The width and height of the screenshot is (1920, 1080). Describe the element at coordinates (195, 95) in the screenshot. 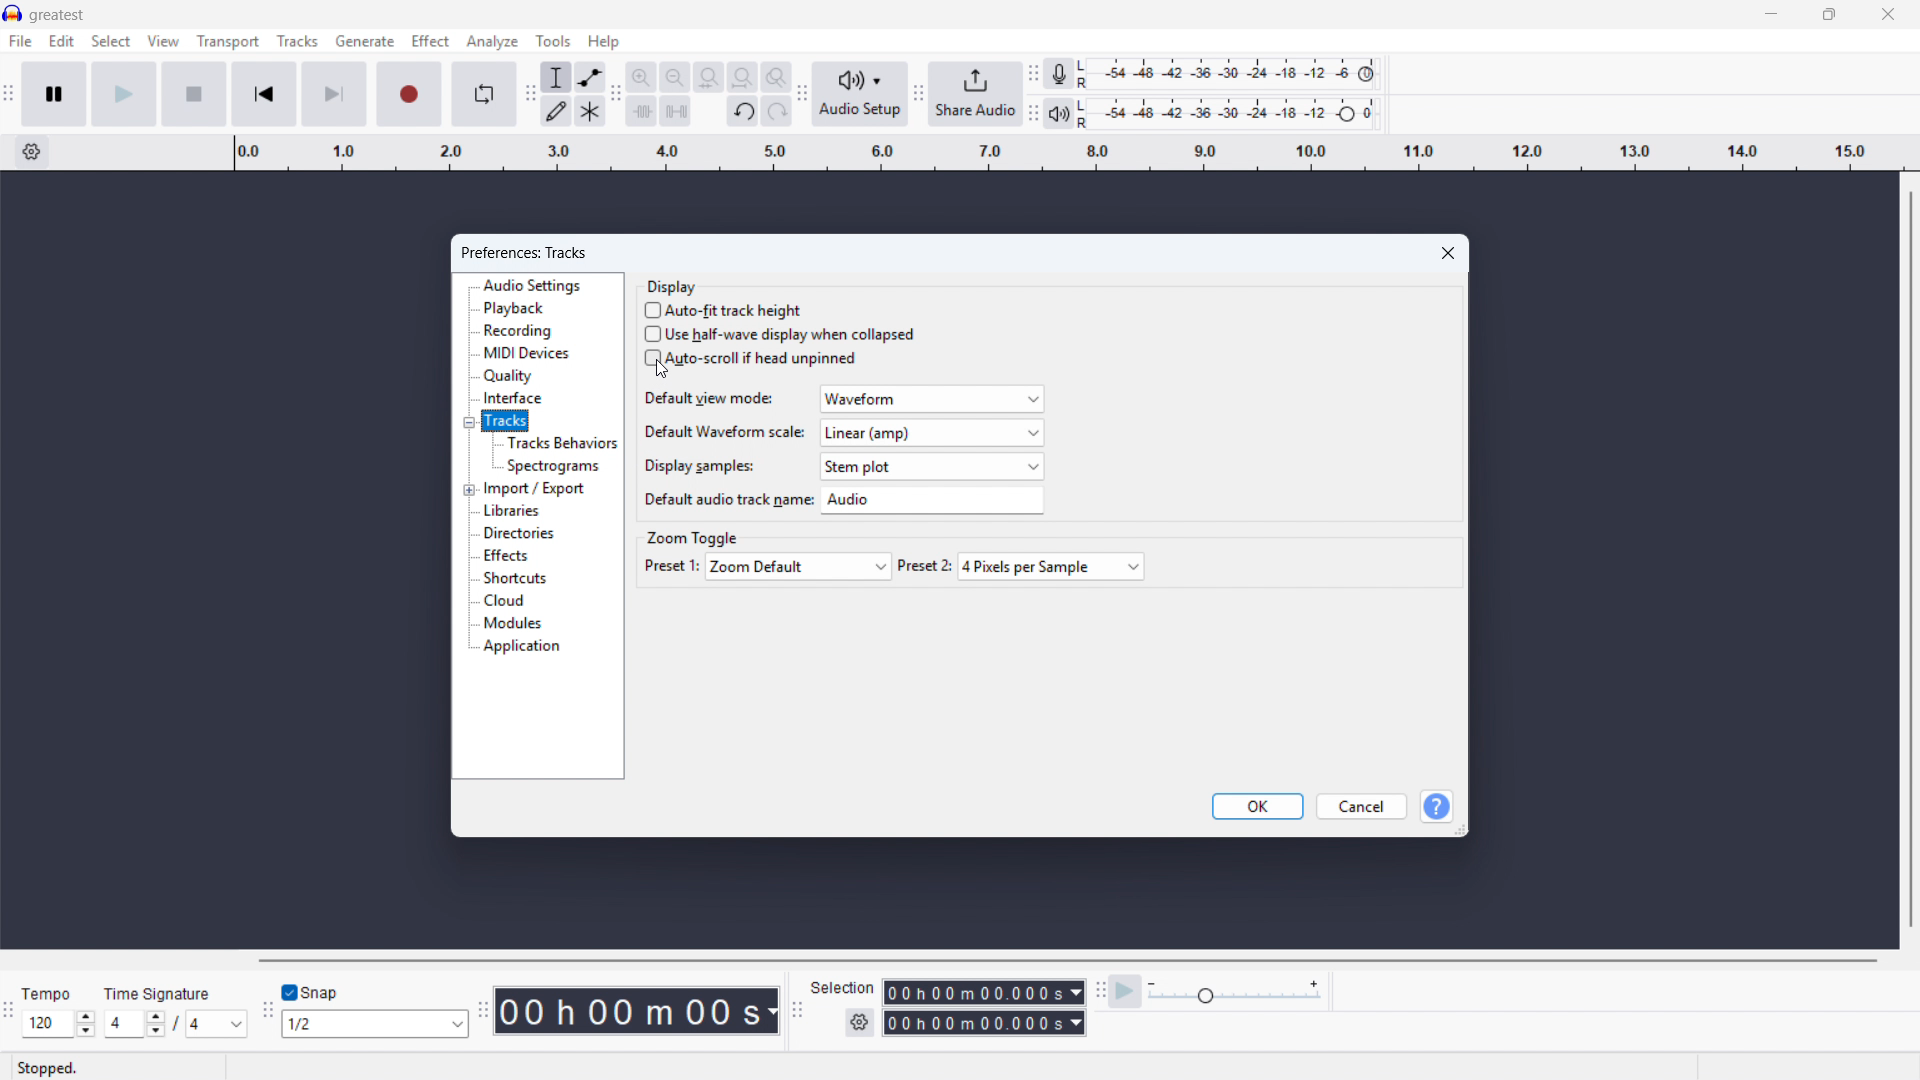

I see `stop ` at that location.